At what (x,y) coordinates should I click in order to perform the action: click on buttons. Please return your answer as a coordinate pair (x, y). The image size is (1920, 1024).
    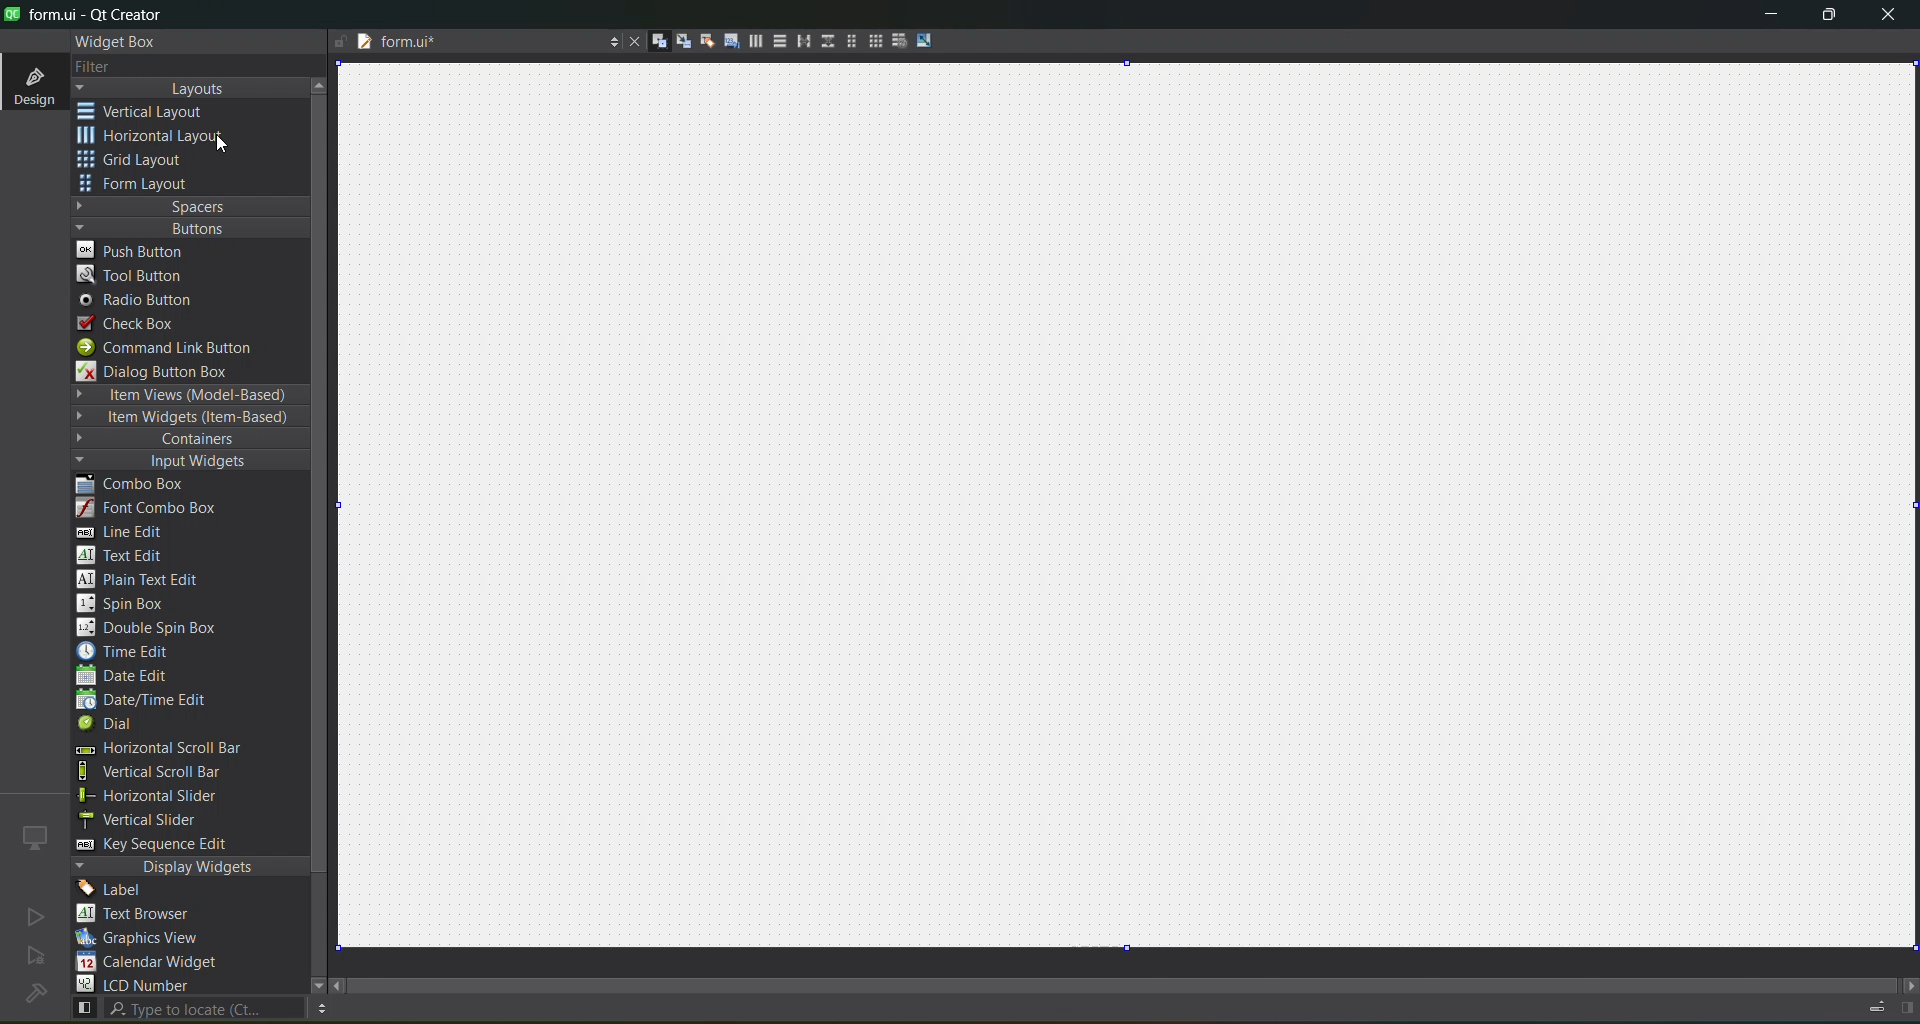
    Looking at the image, I should click on (186, 227).